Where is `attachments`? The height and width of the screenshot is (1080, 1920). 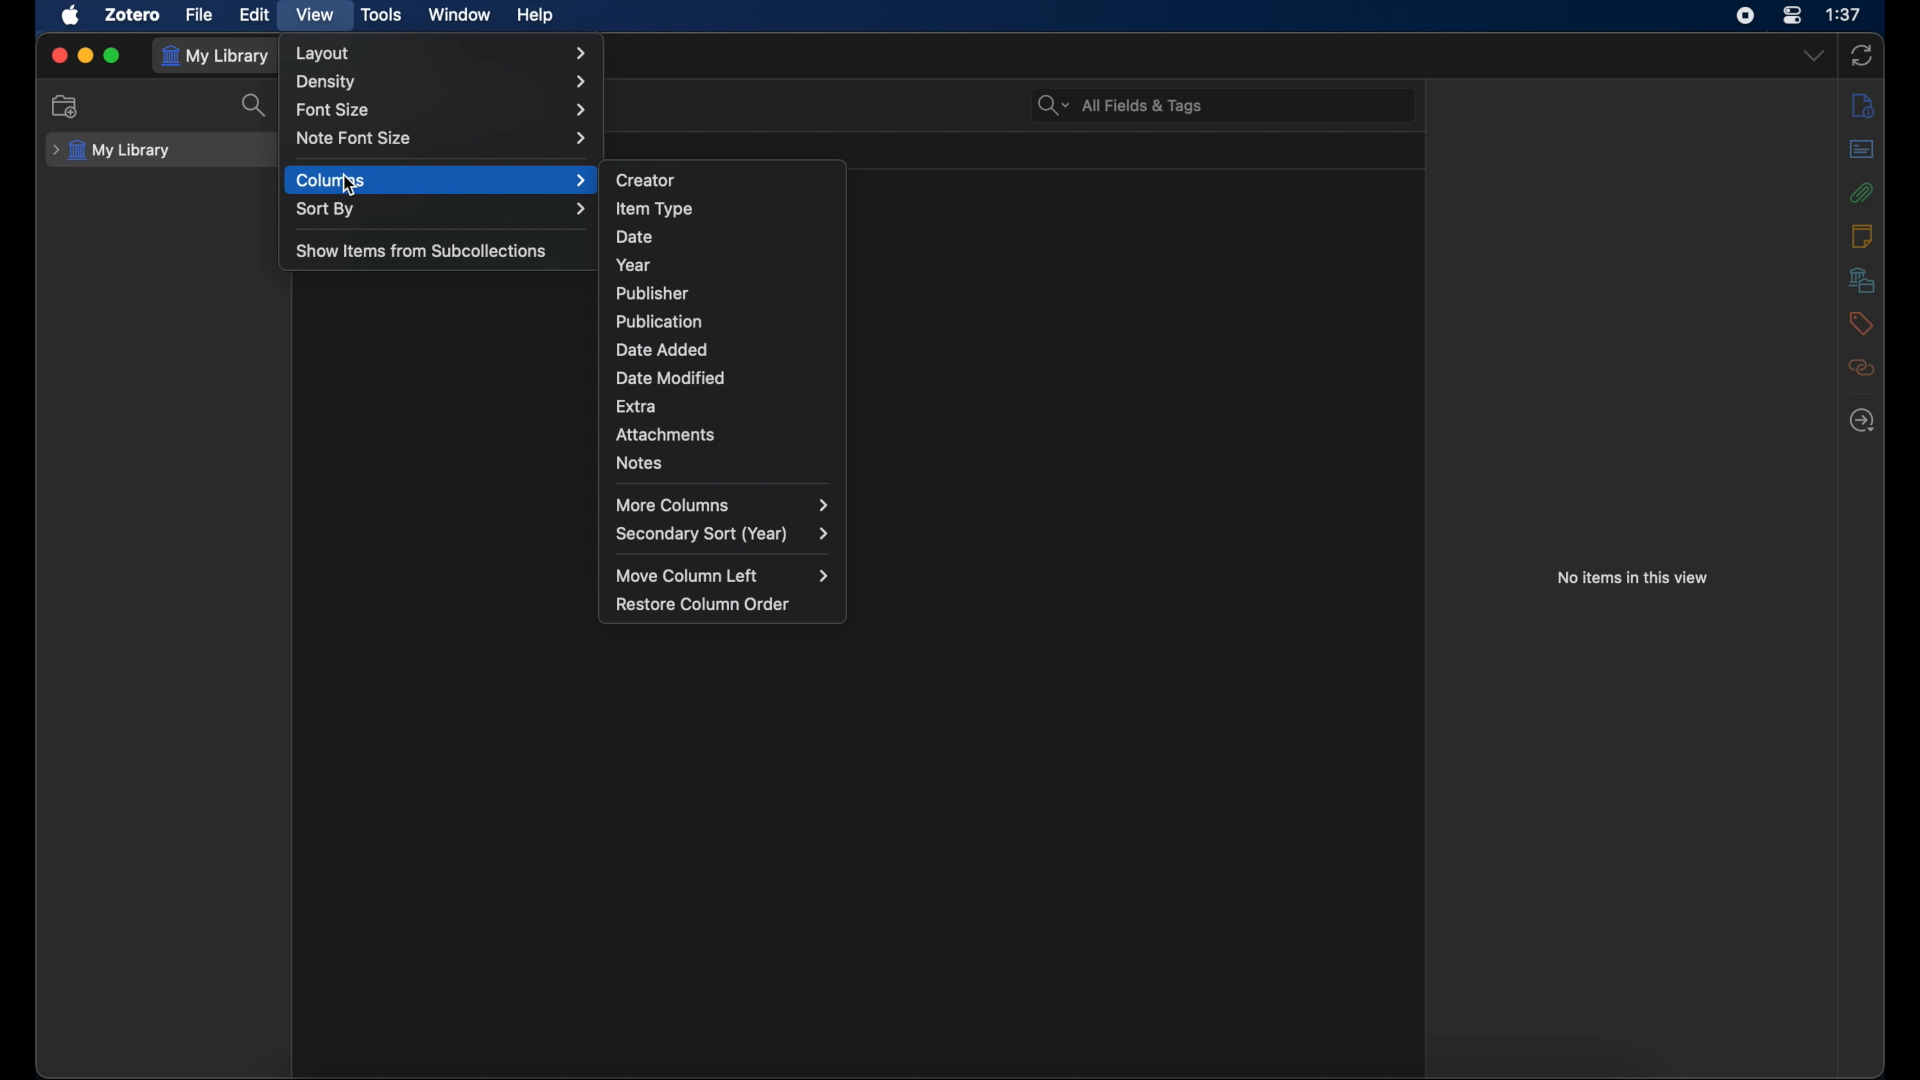 attachments is located at coordinates (1861, 193).